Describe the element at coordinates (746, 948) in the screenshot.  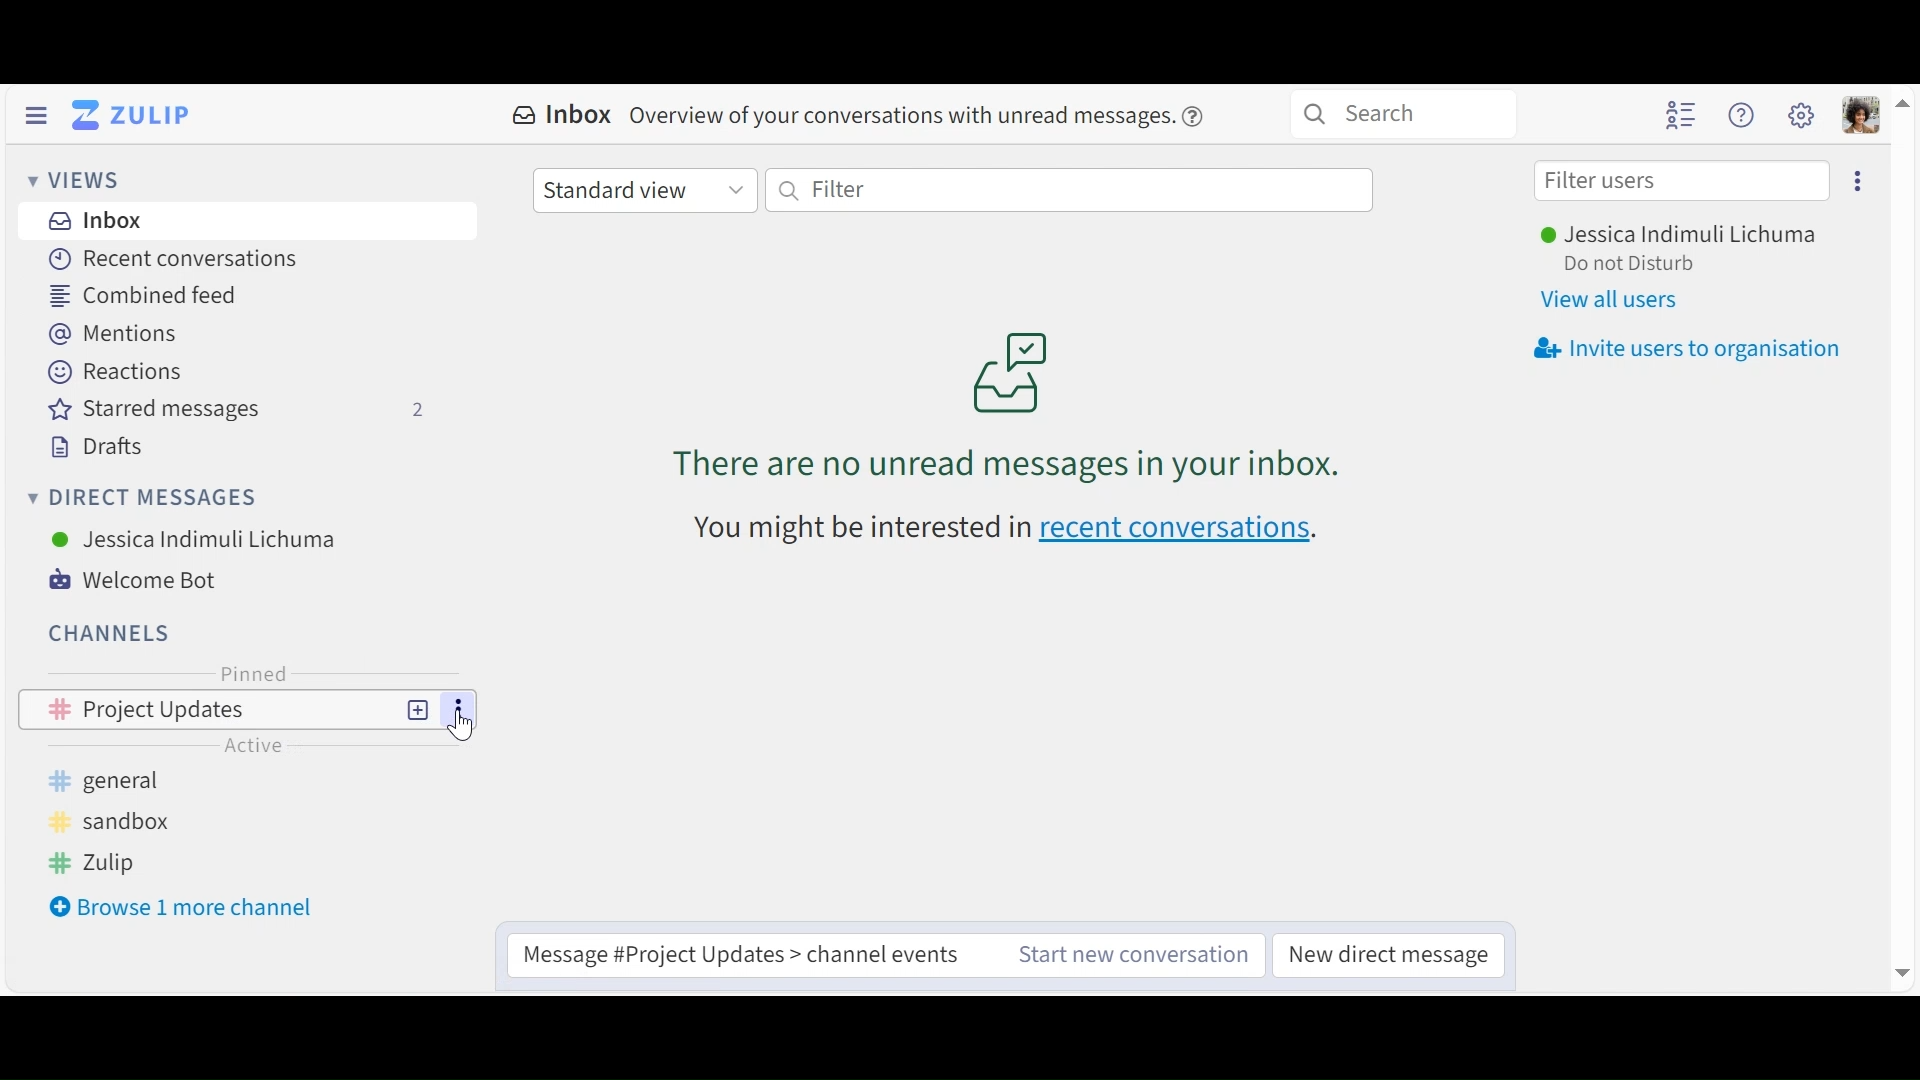
I see `Compose message` at that location.